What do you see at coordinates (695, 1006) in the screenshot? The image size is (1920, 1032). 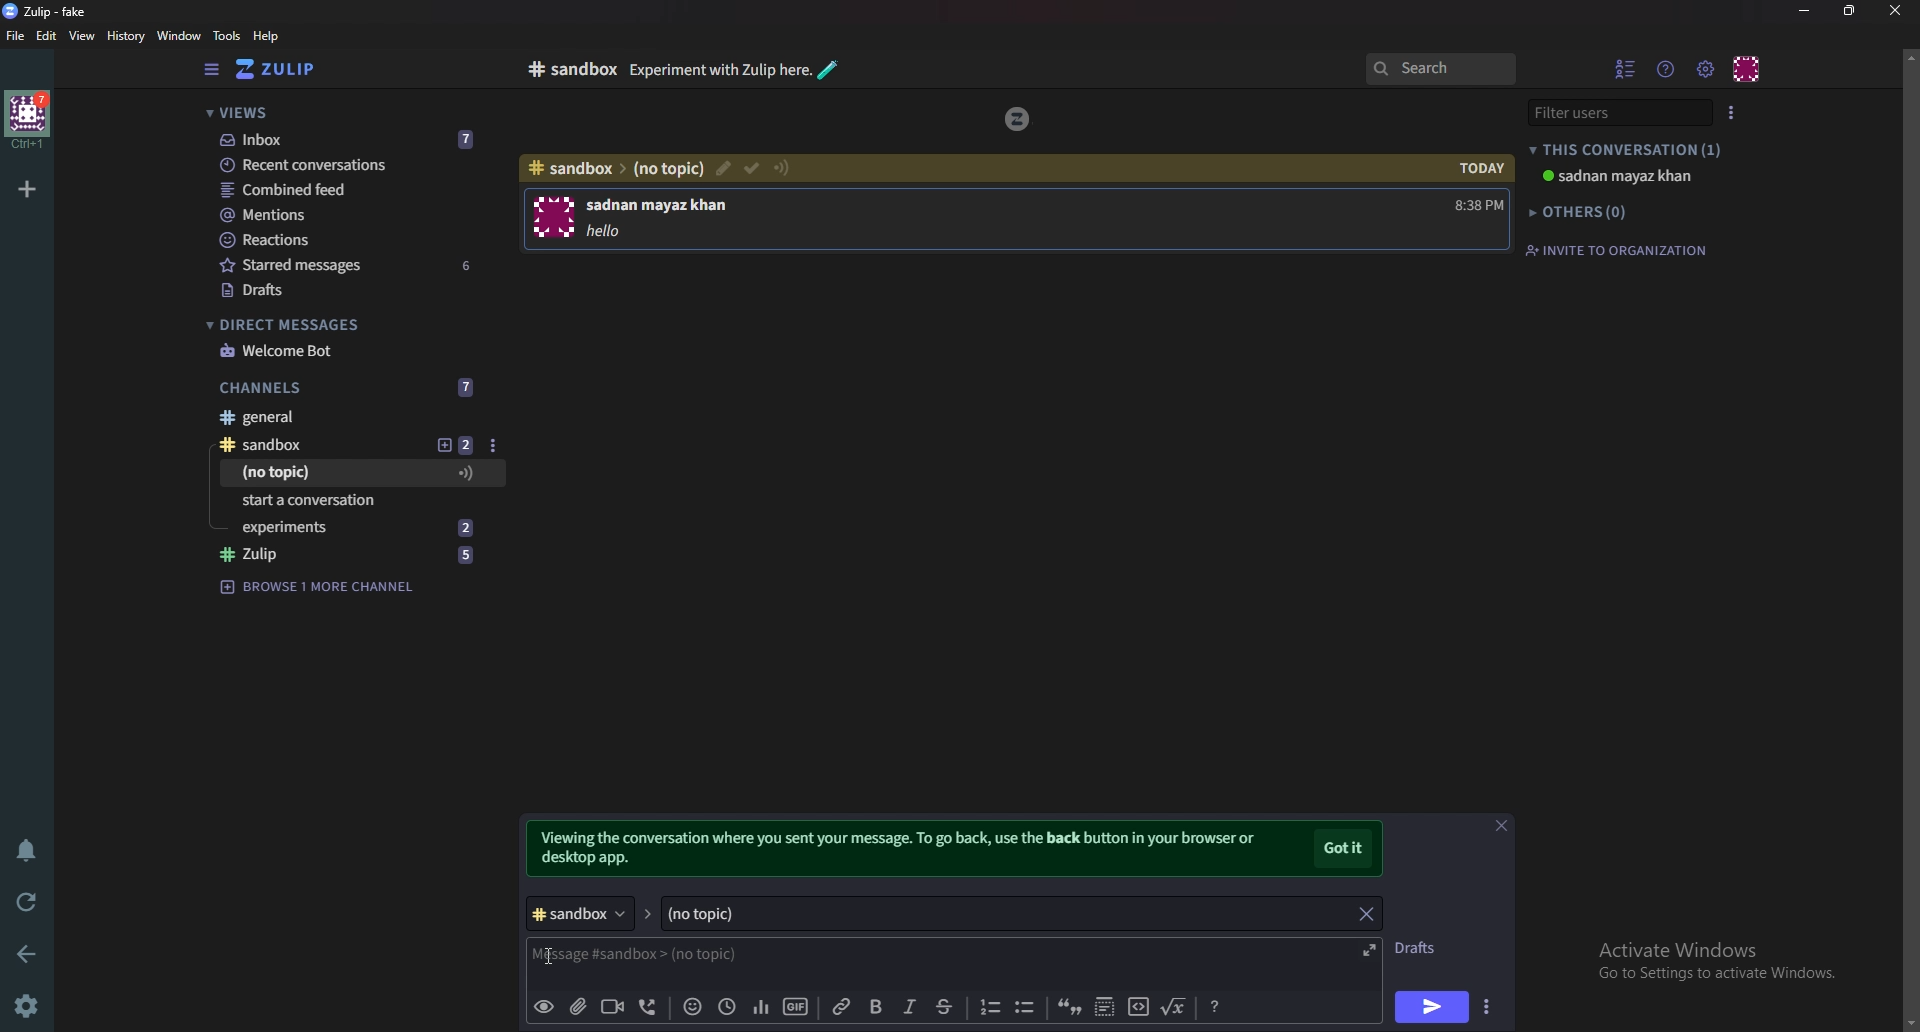 I see `Emoji` at bounding box center [695, 1006].